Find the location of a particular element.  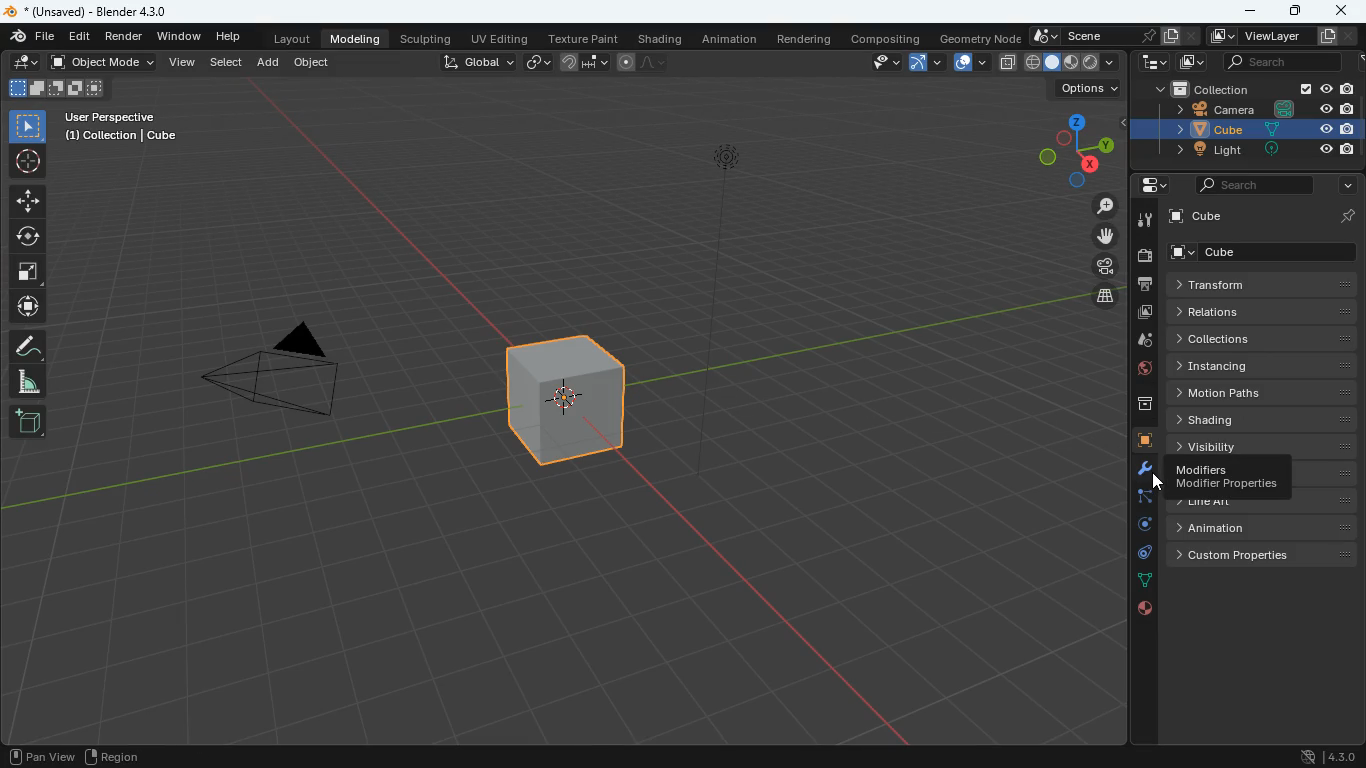

motion paths is located at coordinates (1262, 391).